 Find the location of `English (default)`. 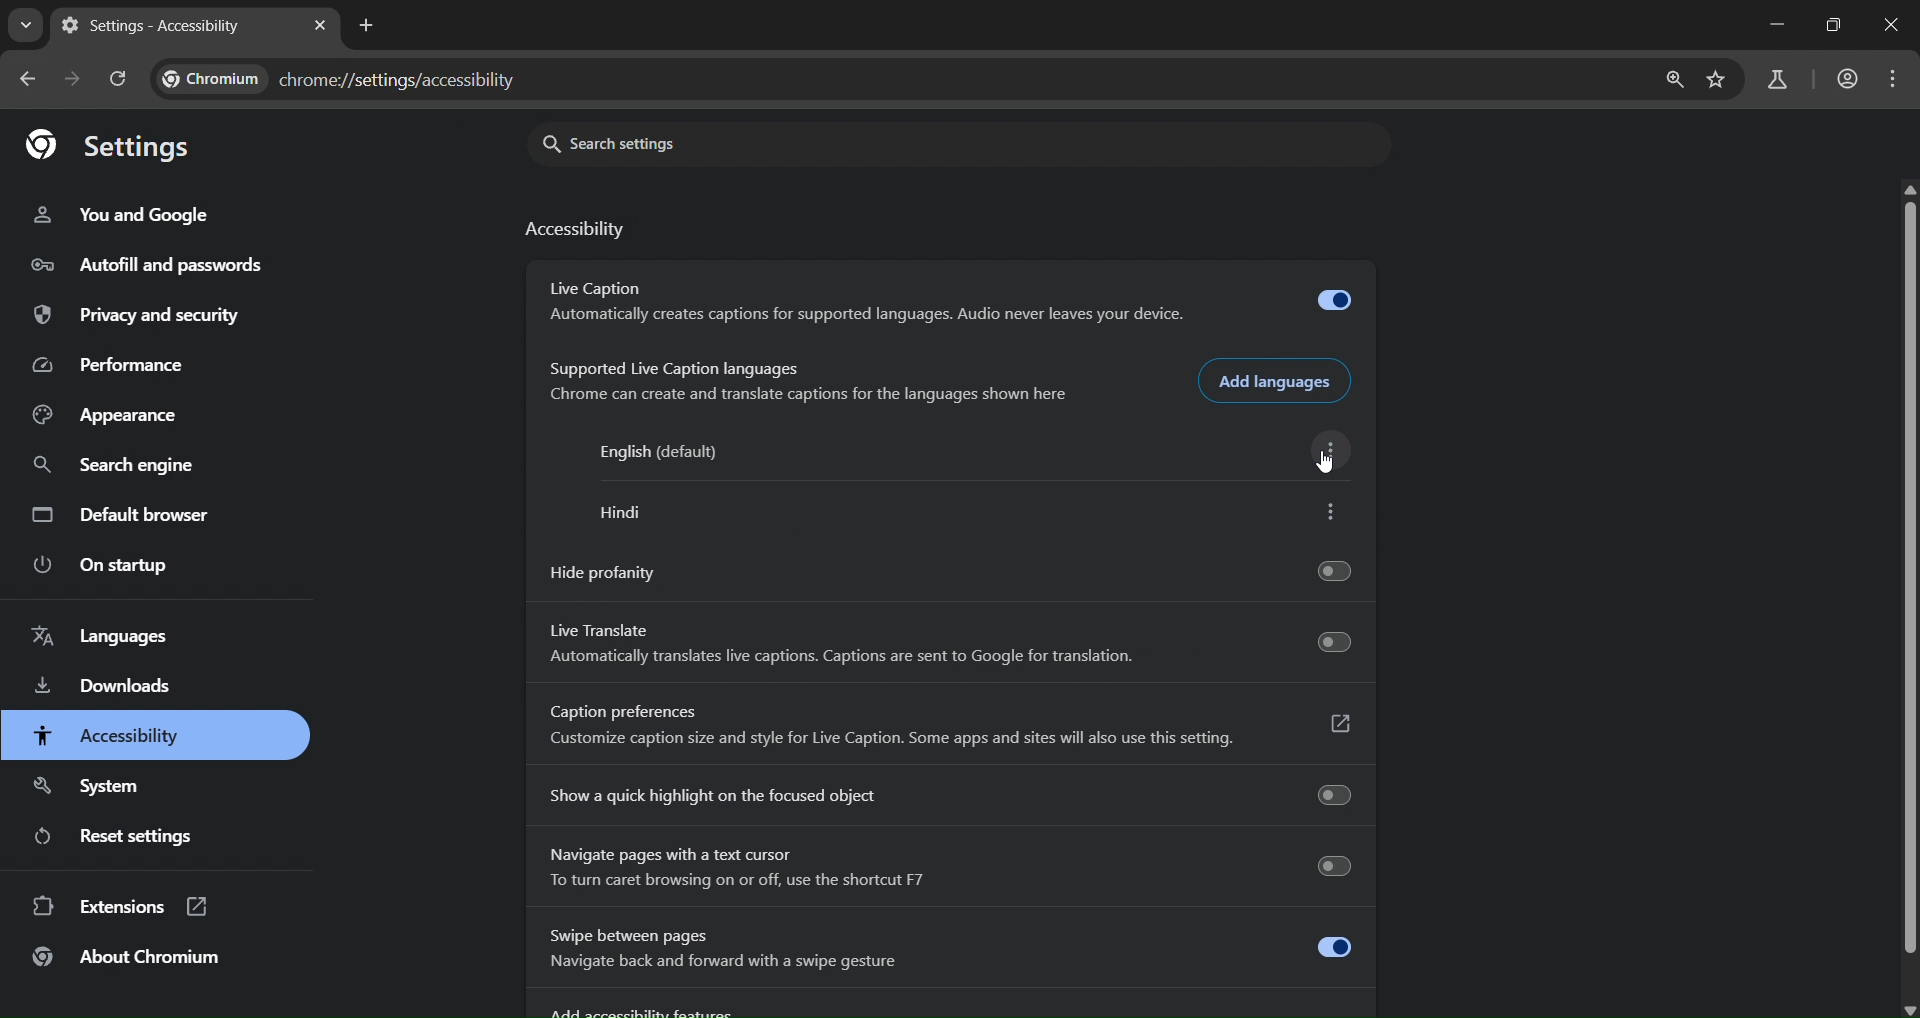

English (default) is located at coordinates (658, 449).